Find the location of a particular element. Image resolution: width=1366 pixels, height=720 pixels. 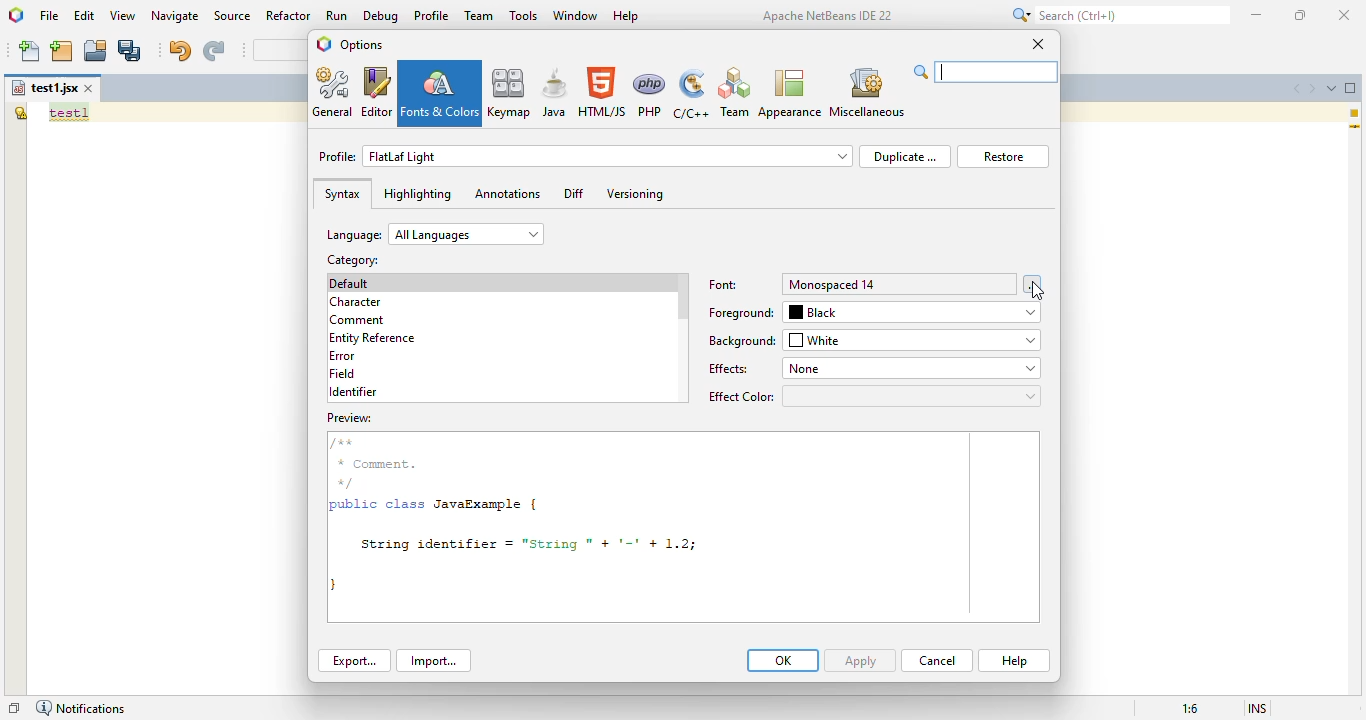

magnification ratio is located at coordinates (1190, 708).